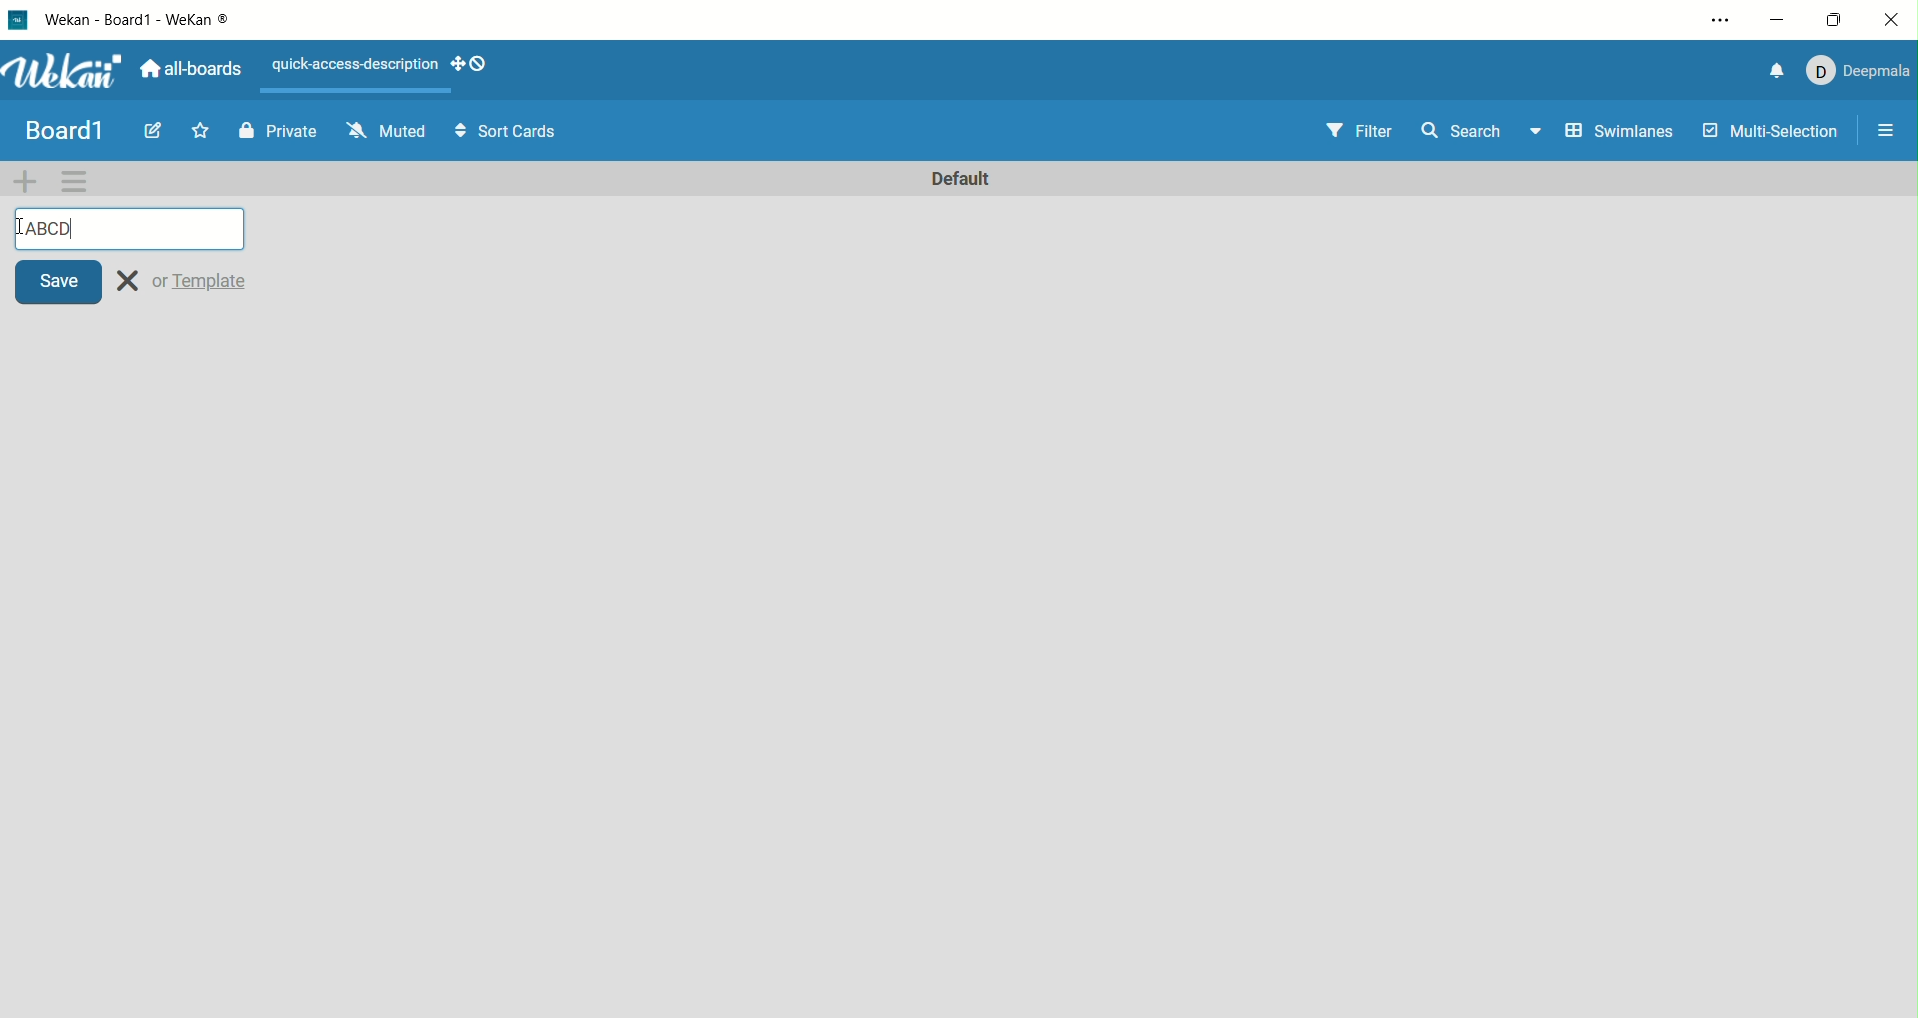  What do you see at coordinates (387, 129) in the screenshot?
I see `muted` at bounding box center [387, 129].